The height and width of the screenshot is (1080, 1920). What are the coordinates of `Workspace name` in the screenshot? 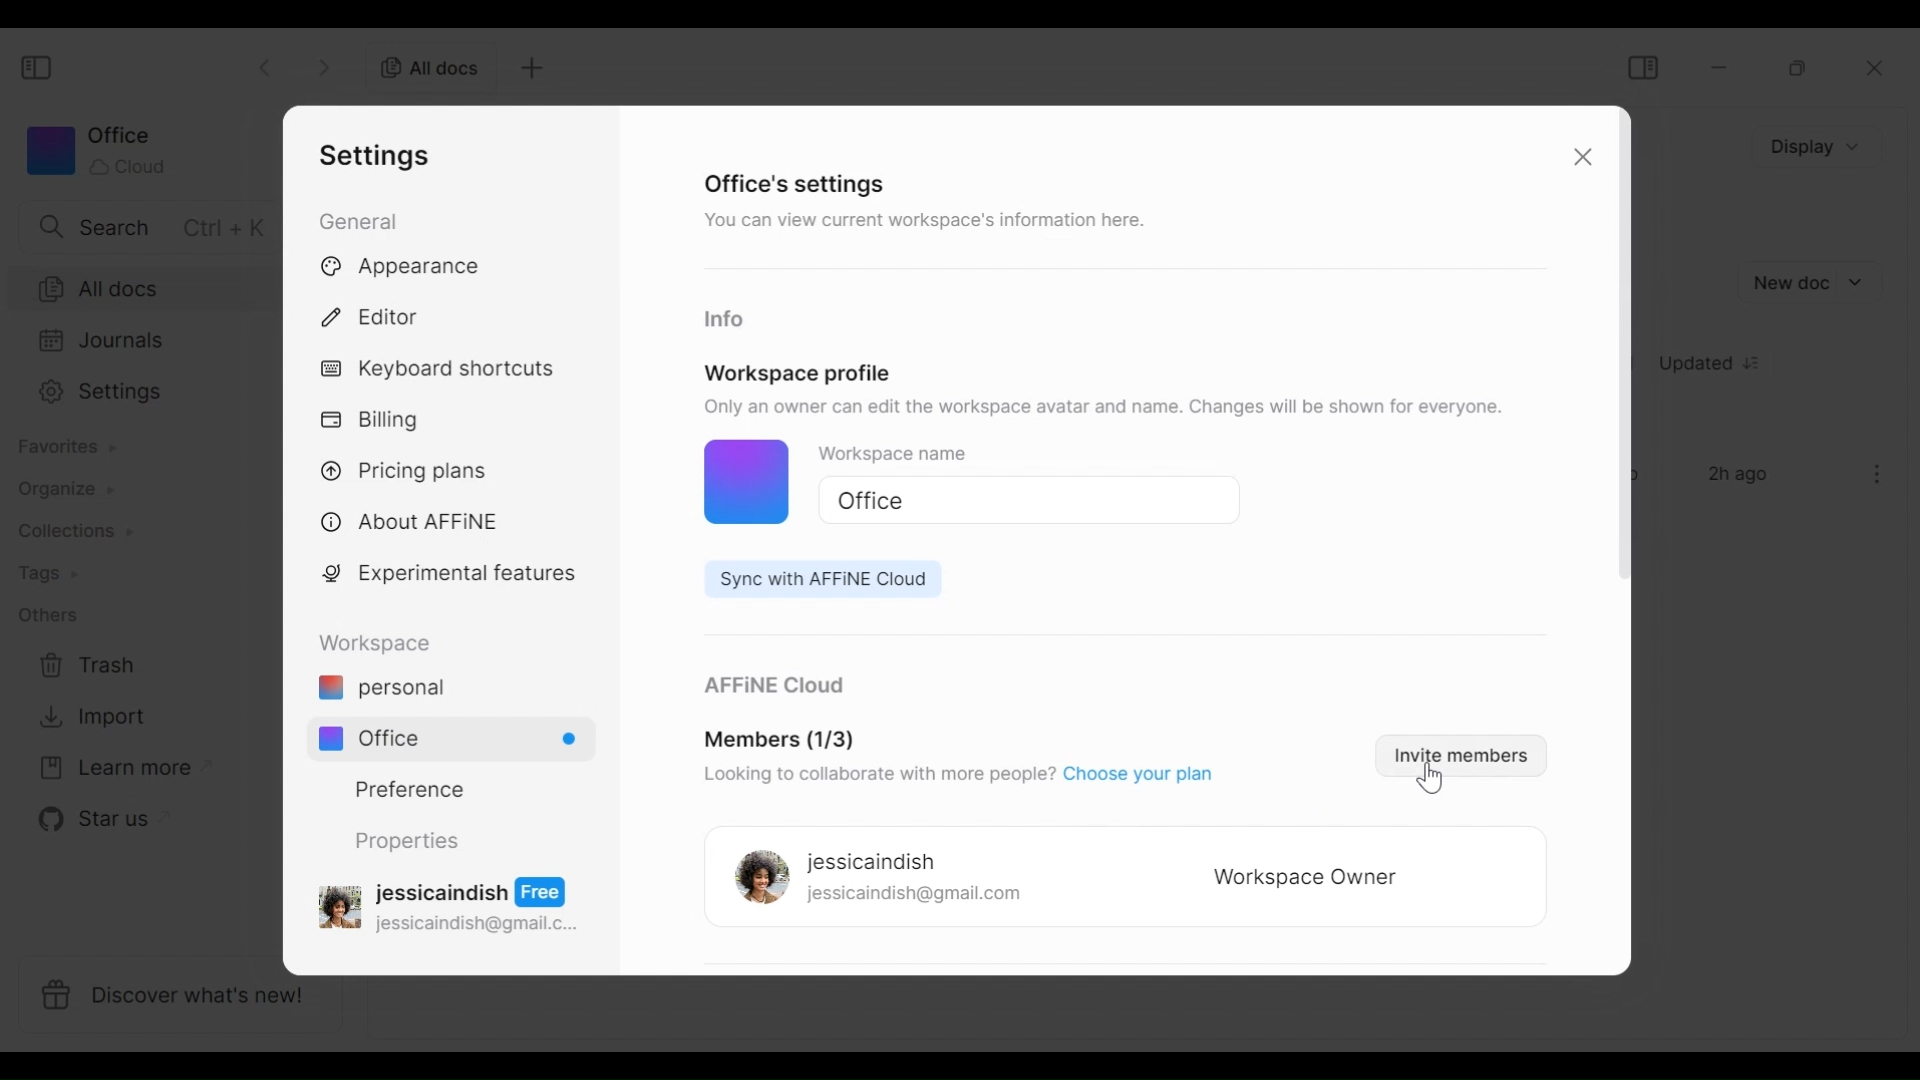 It's located at (915, 457).